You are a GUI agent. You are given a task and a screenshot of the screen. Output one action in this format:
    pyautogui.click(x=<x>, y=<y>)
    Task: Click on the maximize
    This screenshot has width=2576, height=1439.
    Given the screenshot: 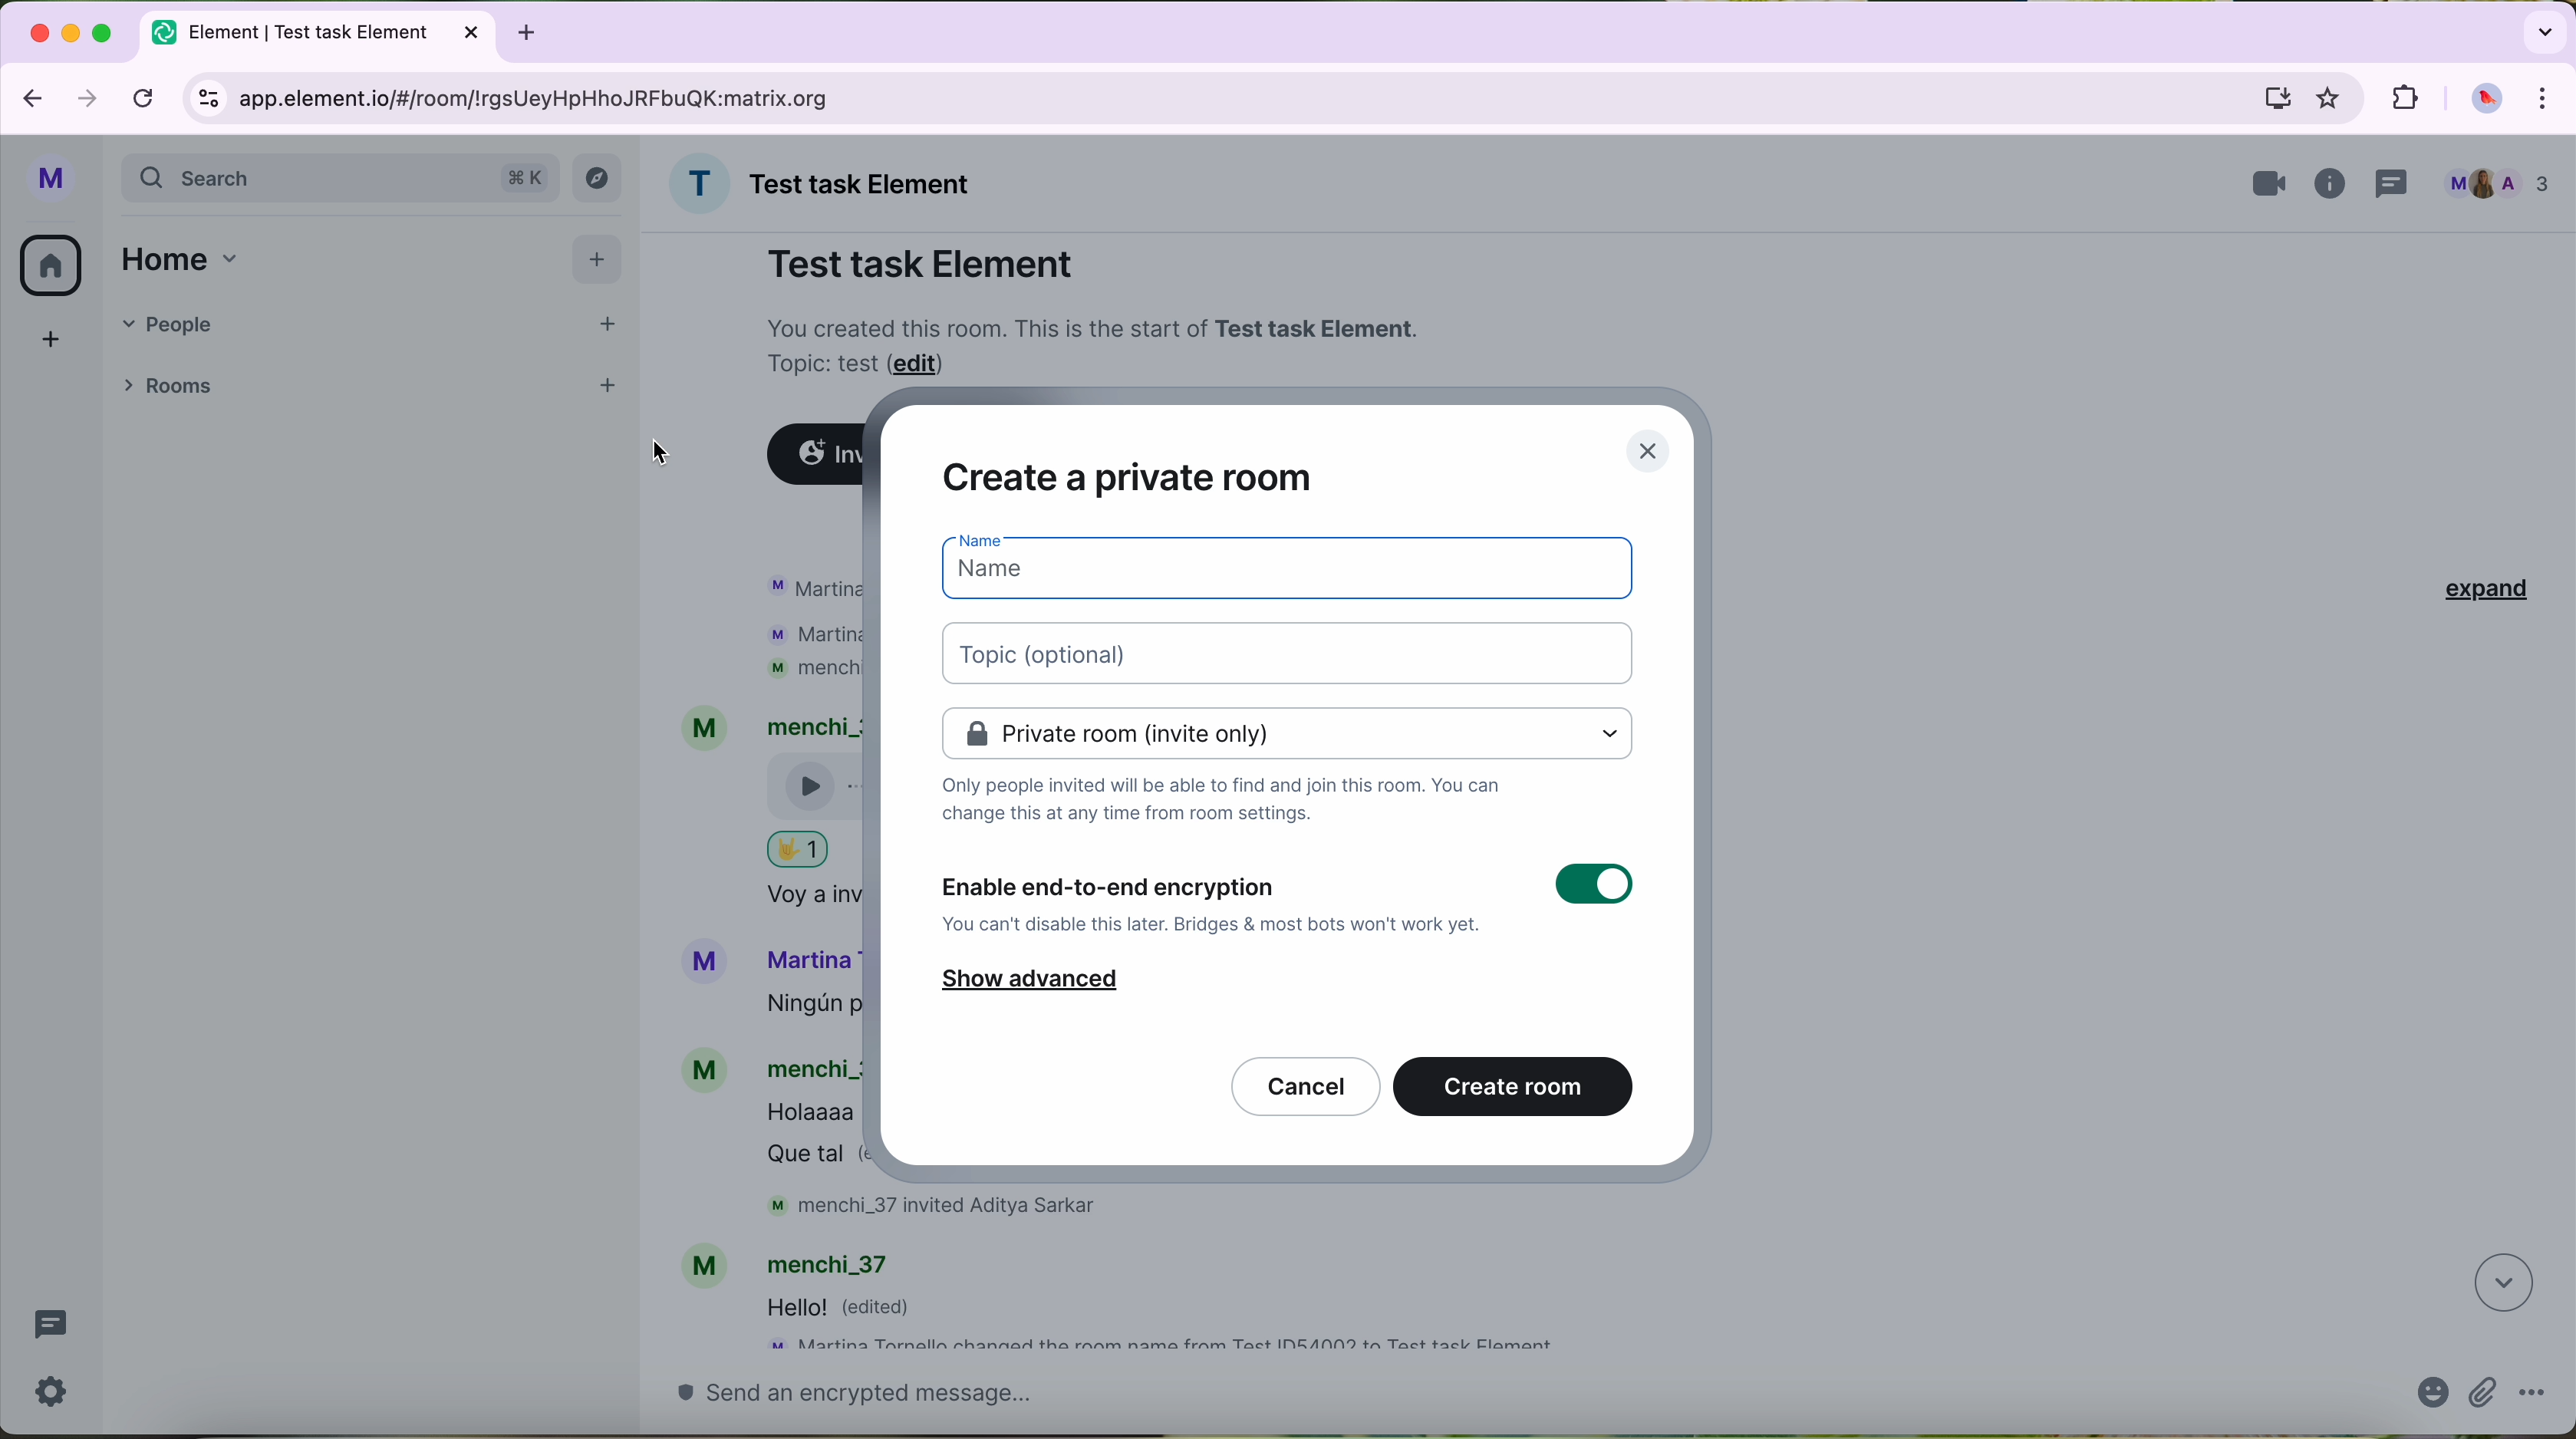 What is the action you would take?
    pyautogui.click(x=104, y=32)
    